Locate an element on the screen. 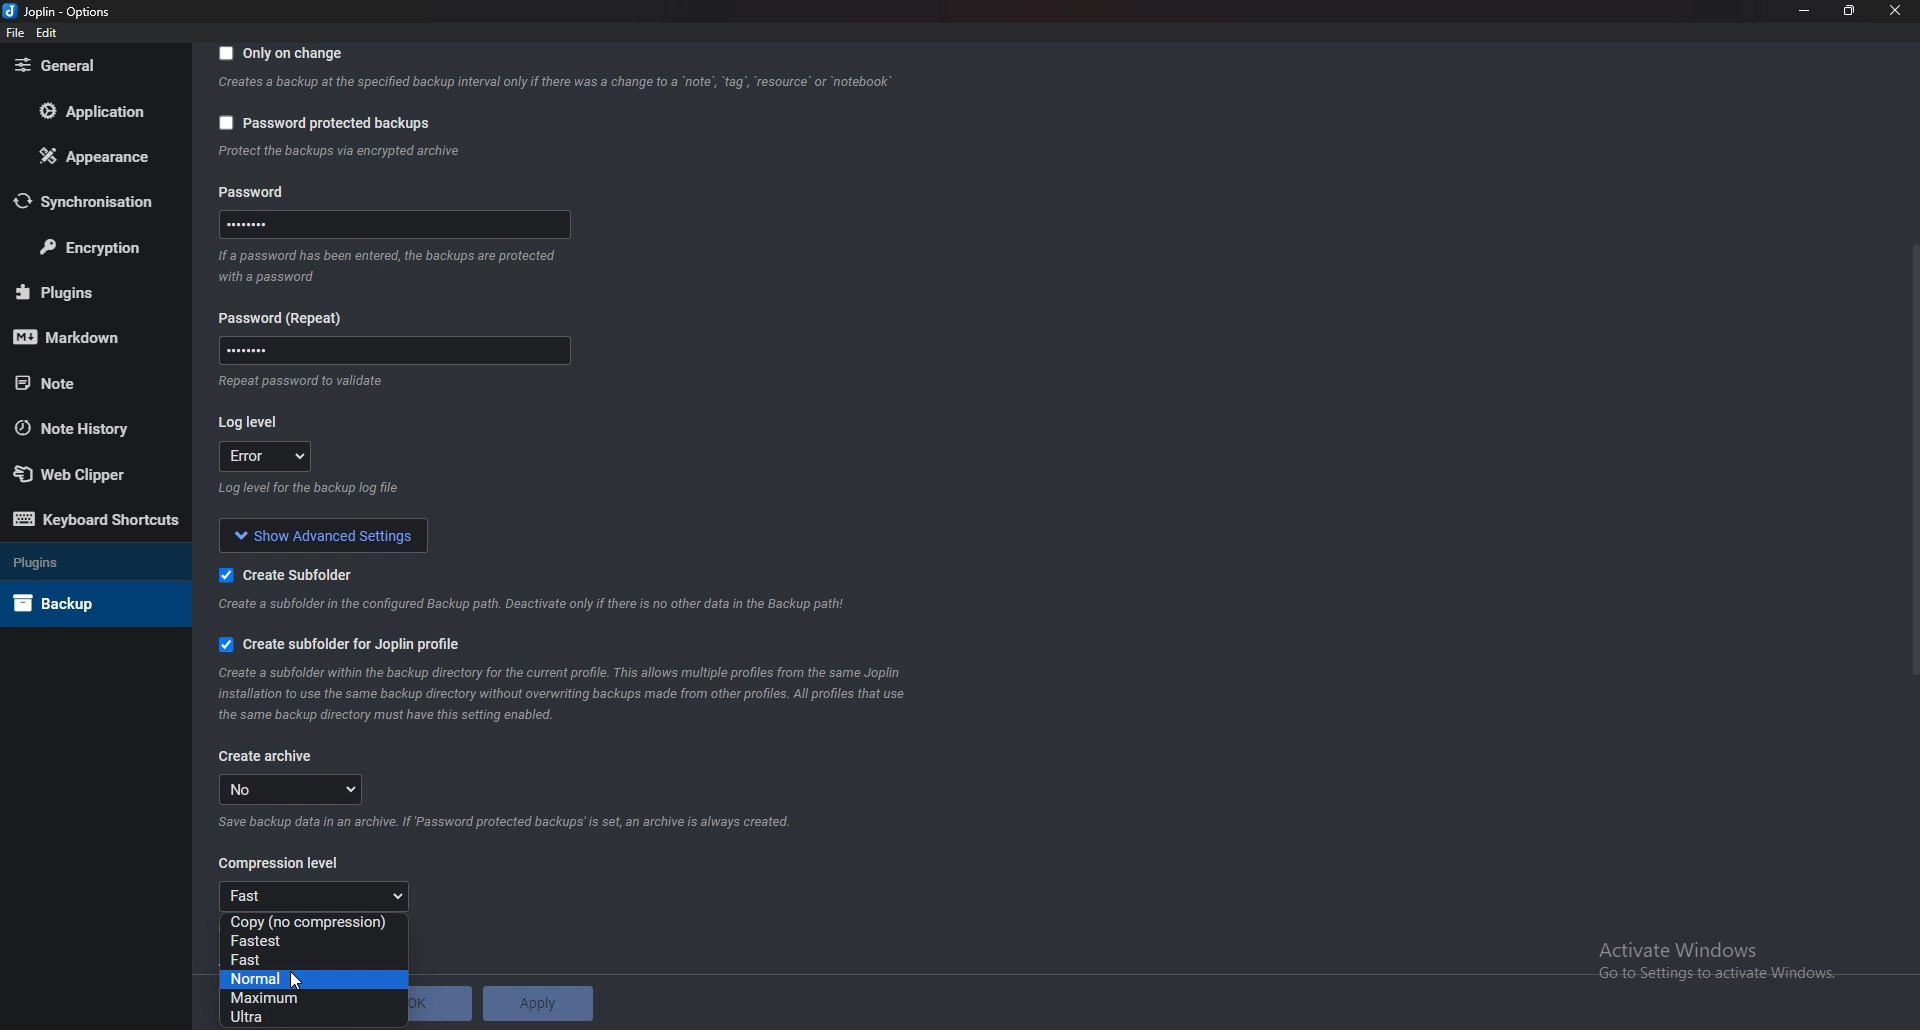 The height and width of the screenshot is (1030, 1920). Info on subfolder for joplin profile is located at coordinates (580, 694).